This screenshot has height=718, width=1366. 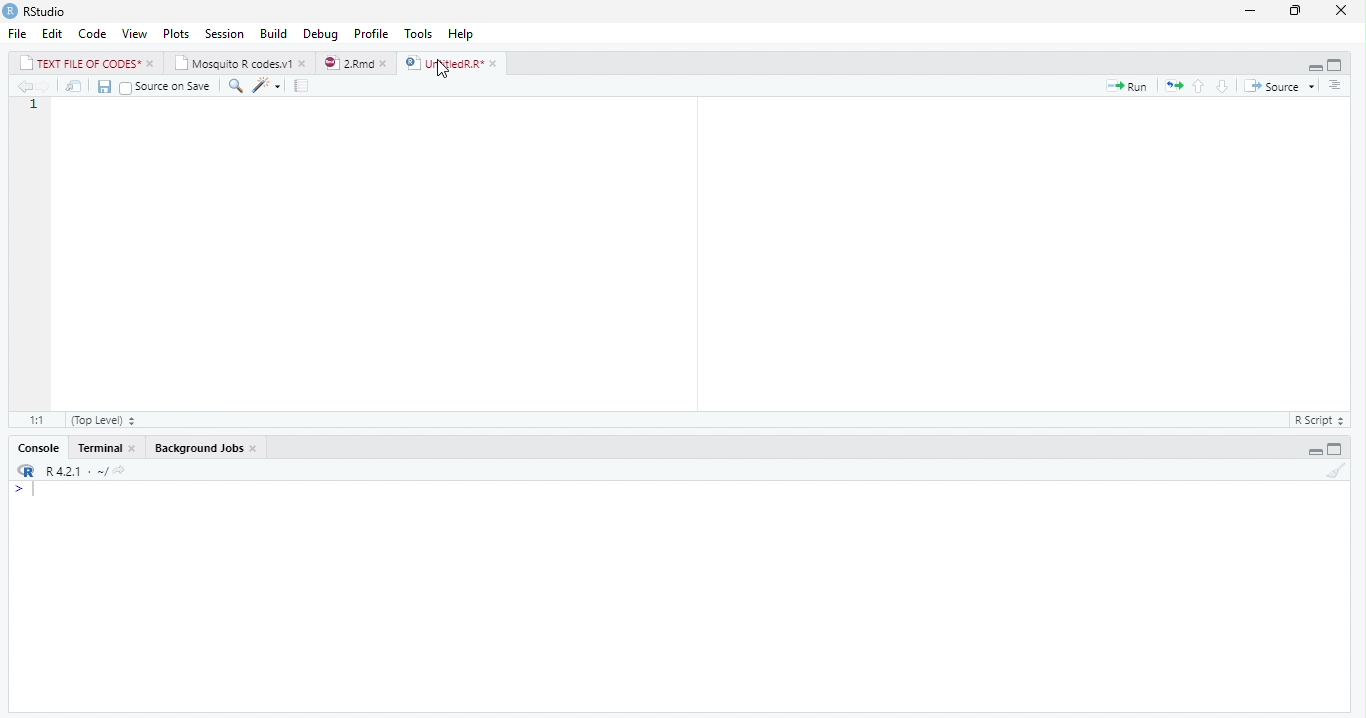 What do you see at coordinates (176, 32) in the screenshot?
I see `Plots` at bounding box center [176, 32].